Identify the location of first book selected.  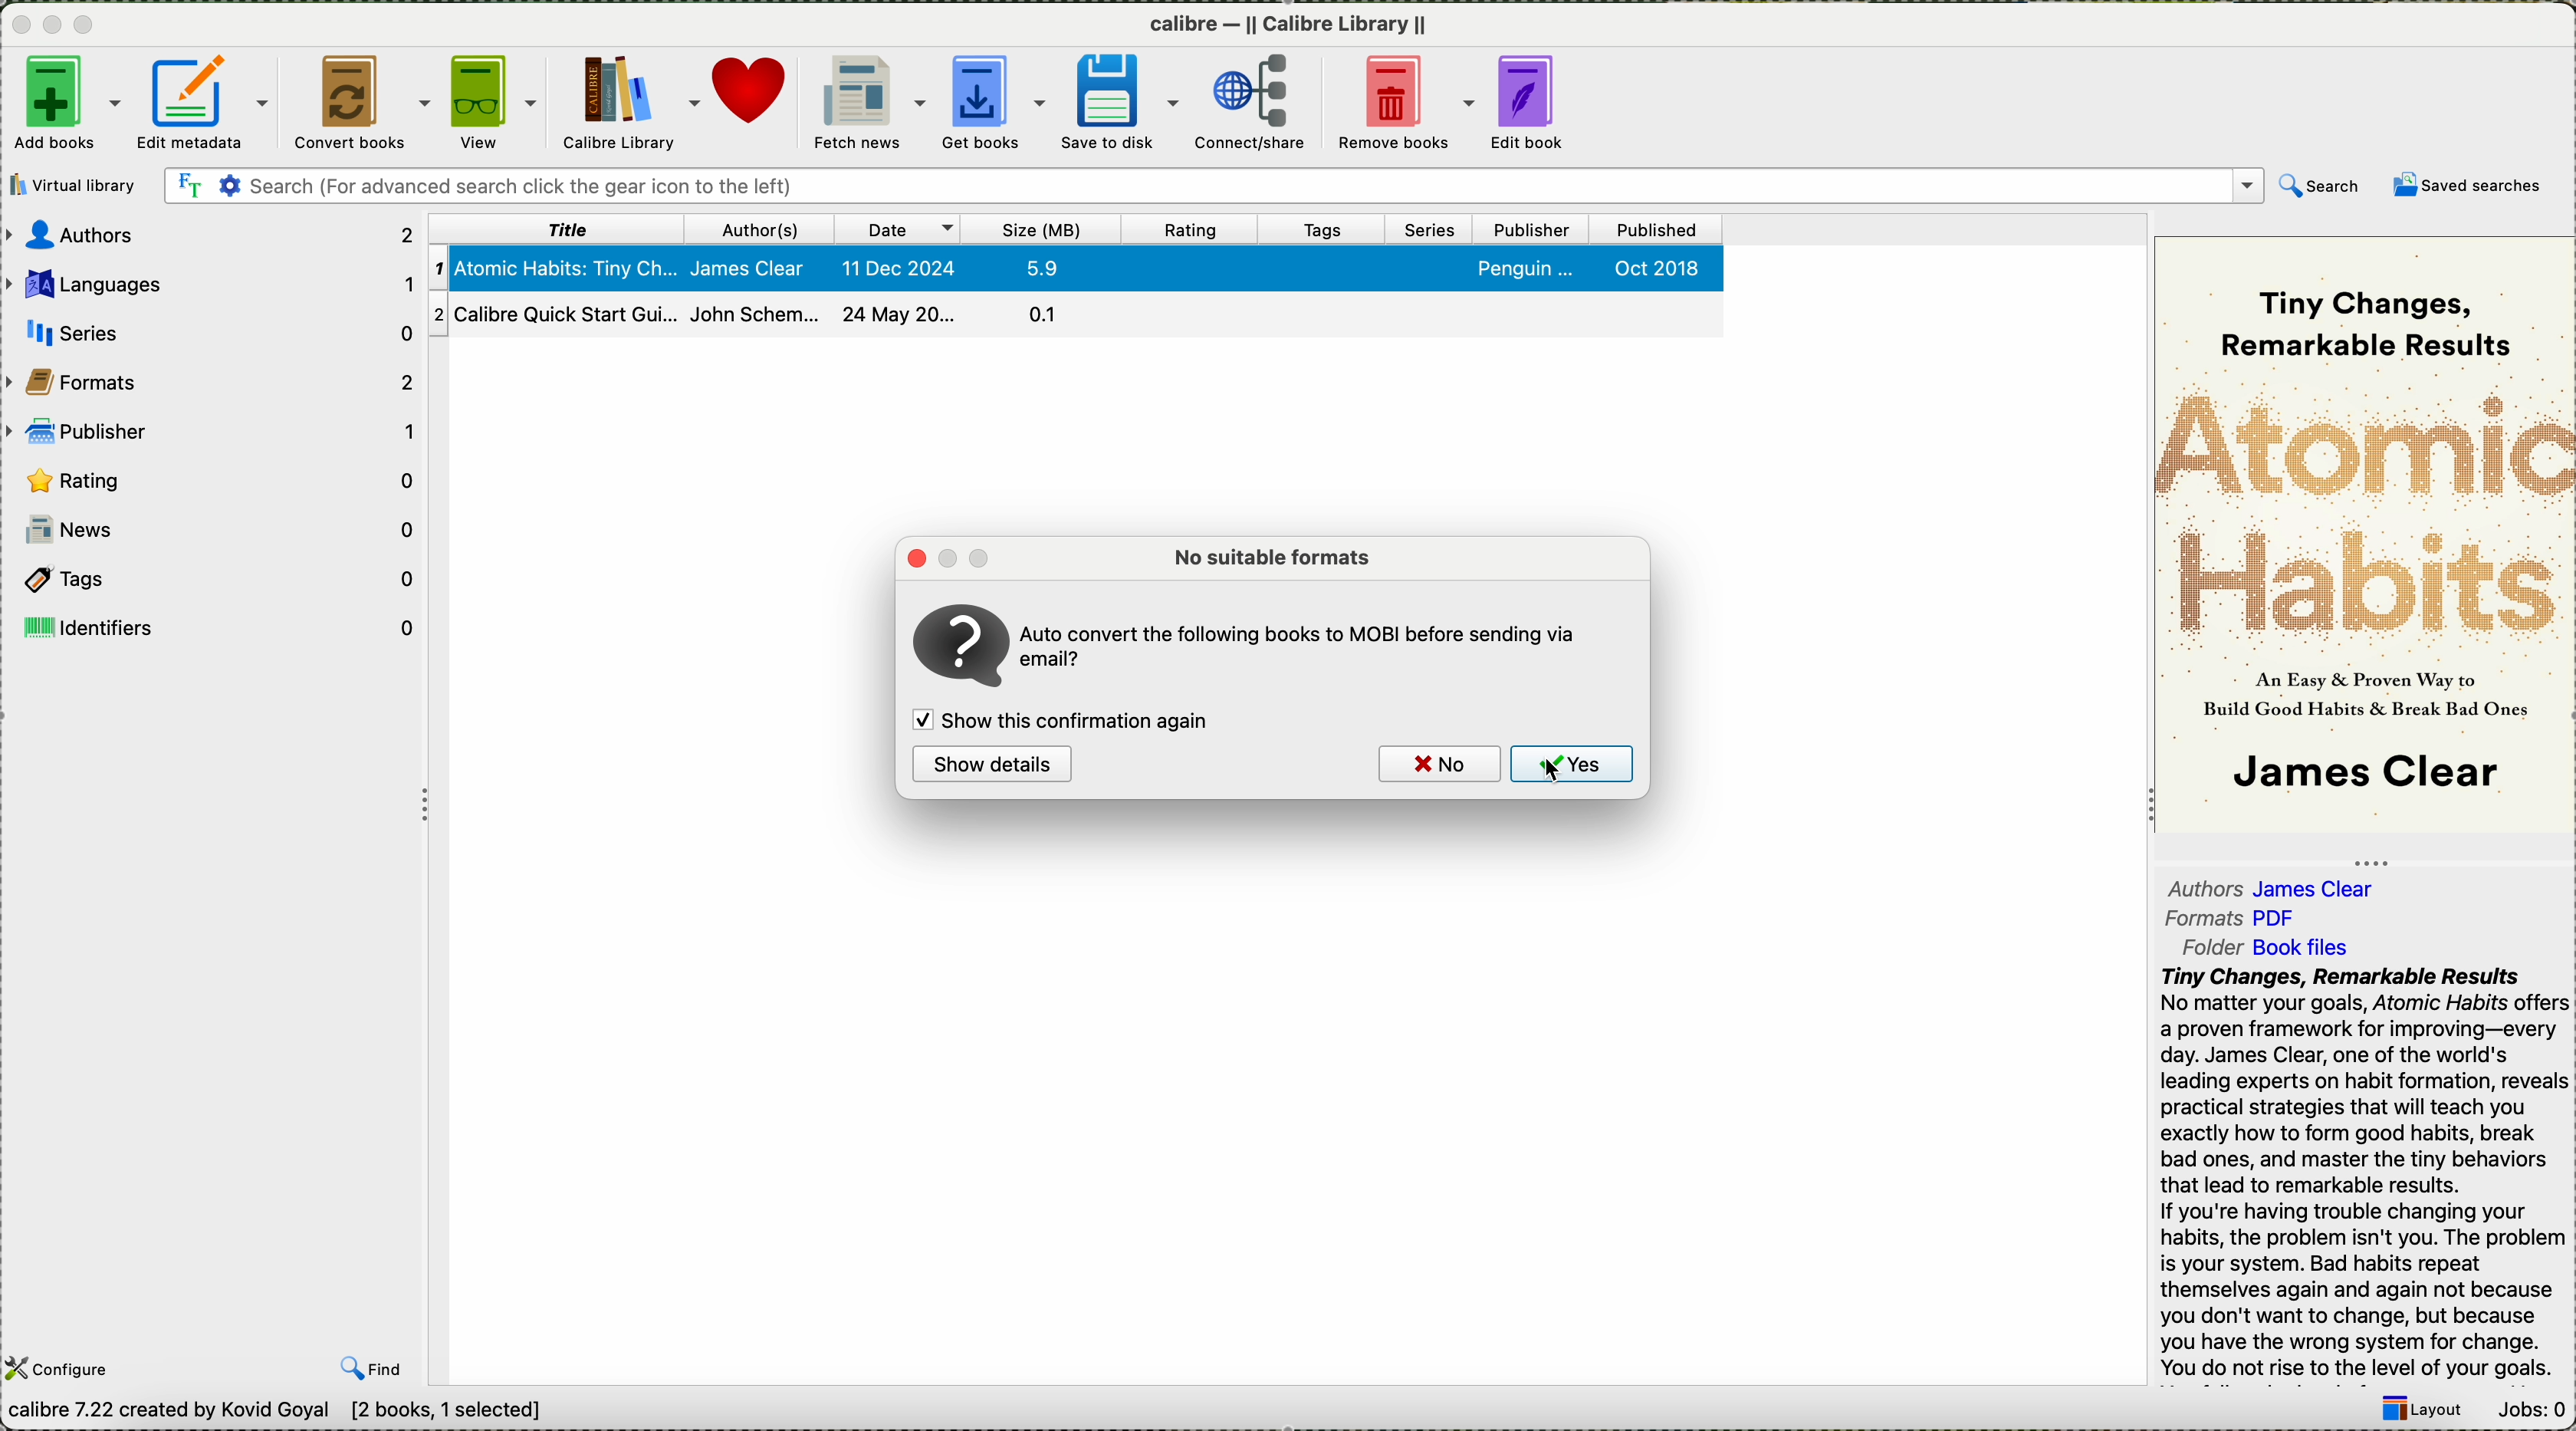
(1079, 268).